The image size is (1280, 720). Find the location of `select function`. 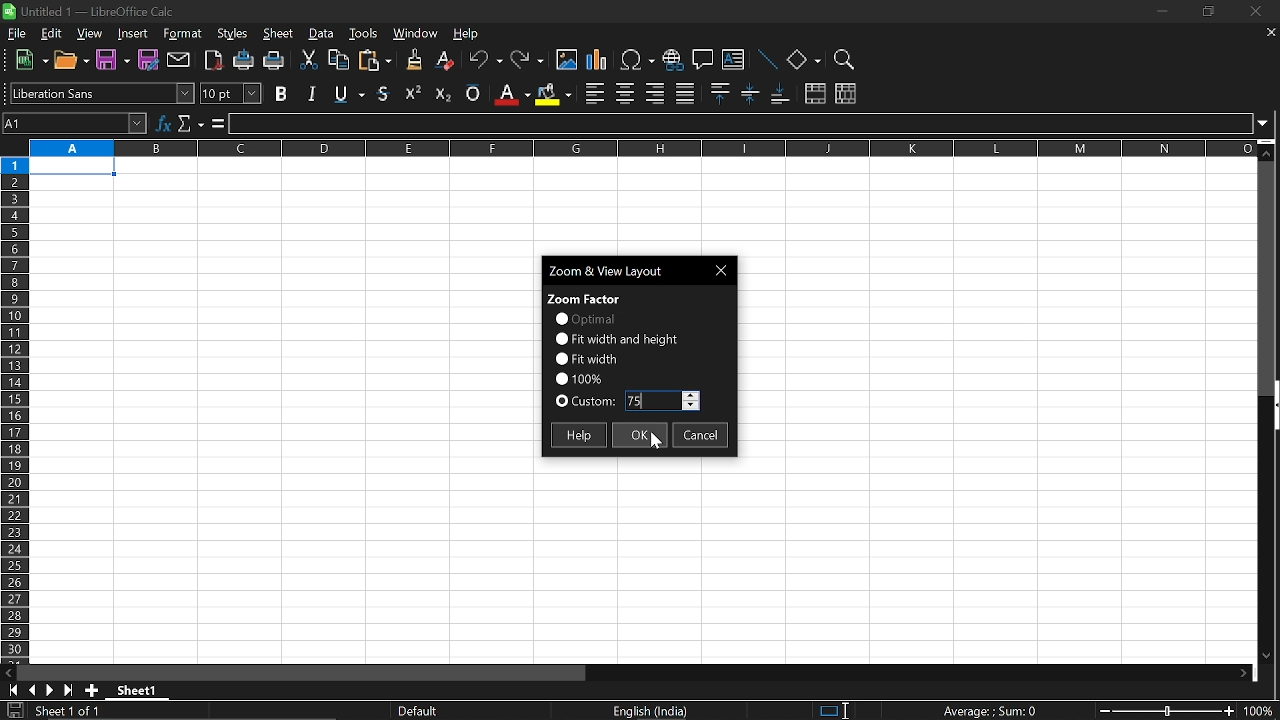

select function is located at coordinates (190, 121).